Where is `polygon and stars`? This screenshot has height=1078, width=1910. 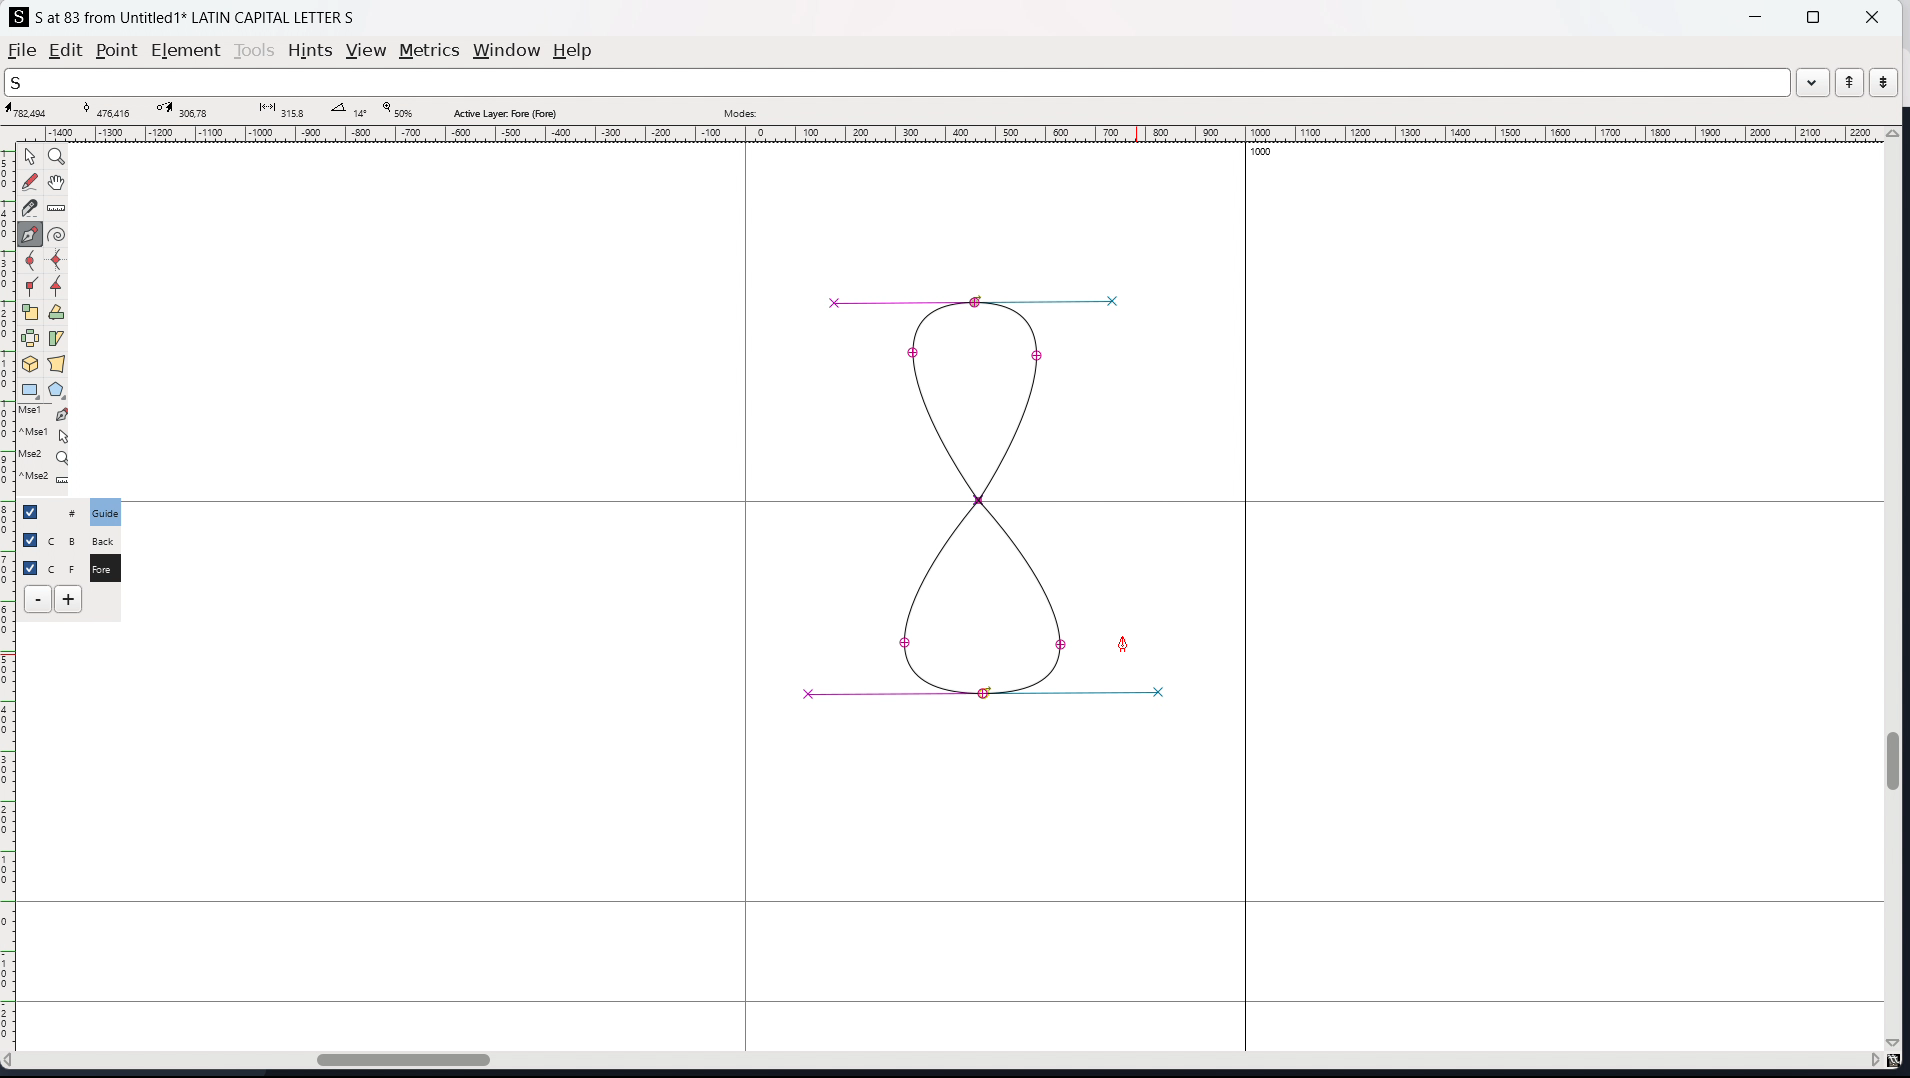 polygon and stars is located at coordinates (58, 391).